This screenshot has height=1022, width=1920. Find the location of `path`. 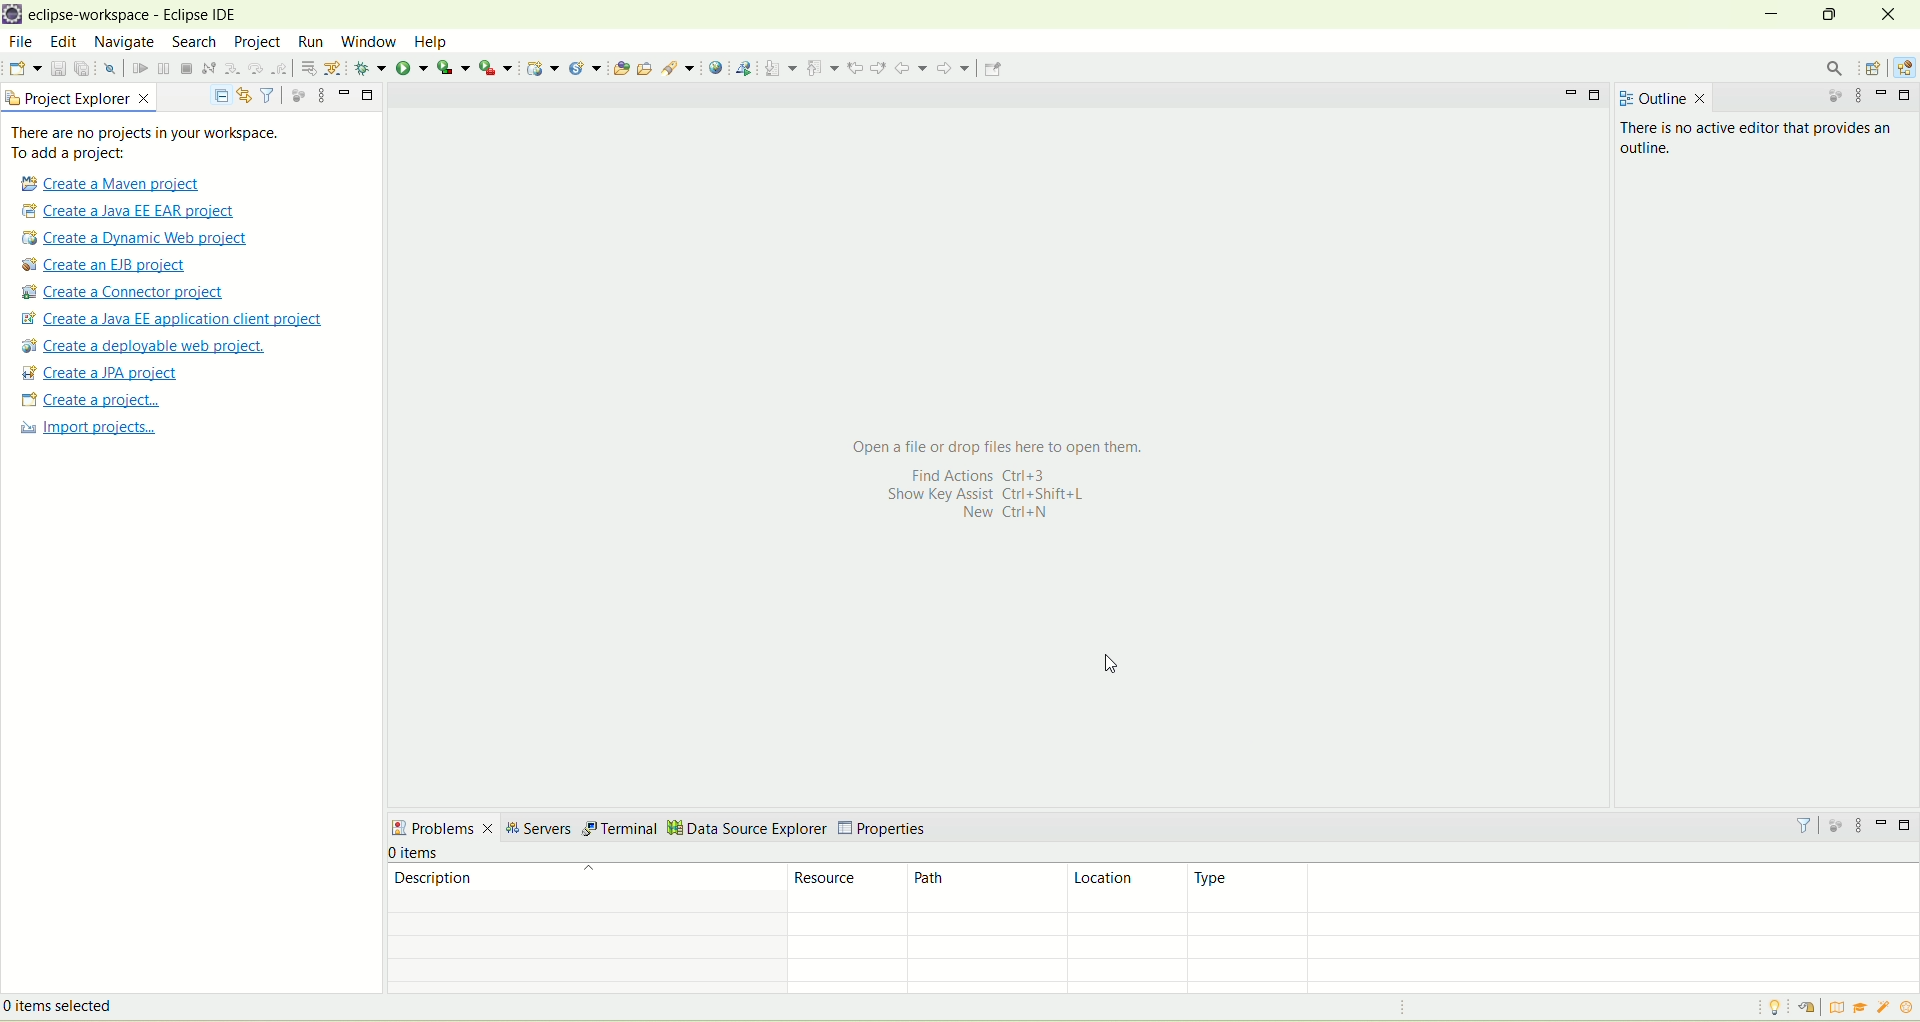

path is located at coordinates (992, 886).